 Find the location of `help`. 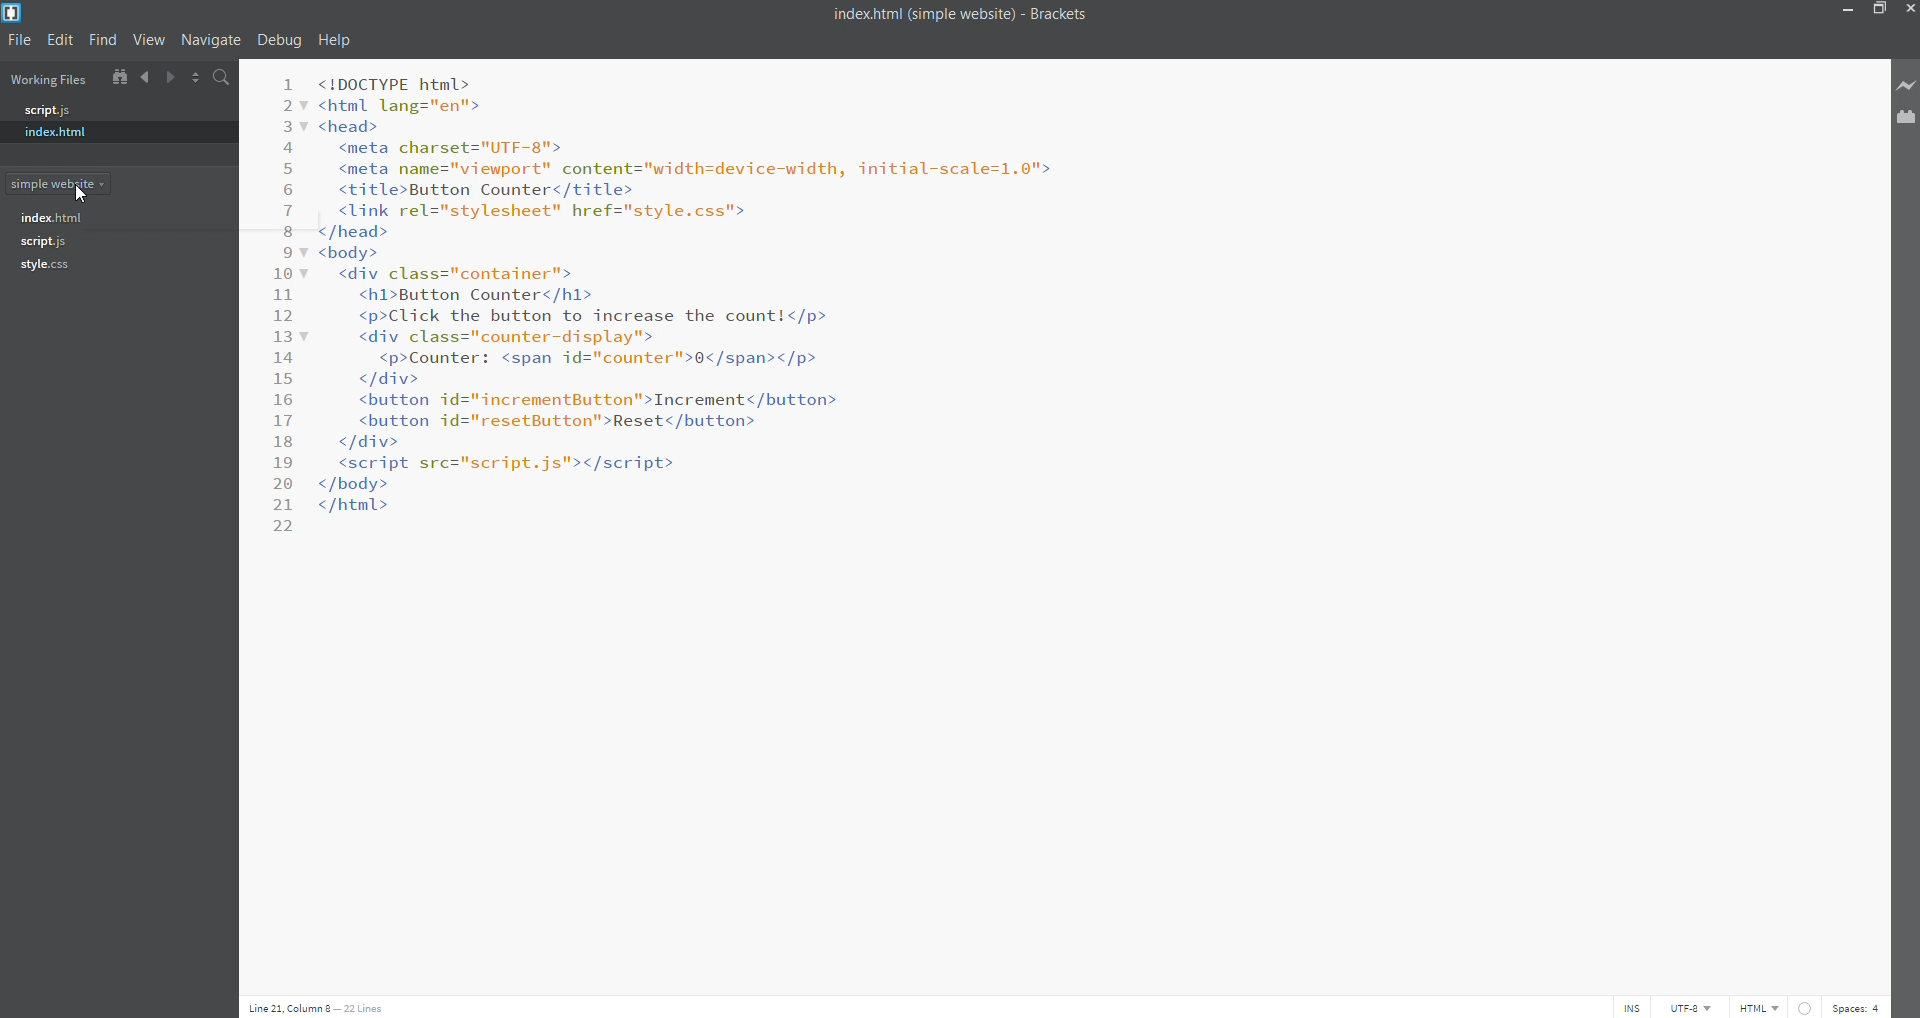

help is located at coordinates (337, 39).